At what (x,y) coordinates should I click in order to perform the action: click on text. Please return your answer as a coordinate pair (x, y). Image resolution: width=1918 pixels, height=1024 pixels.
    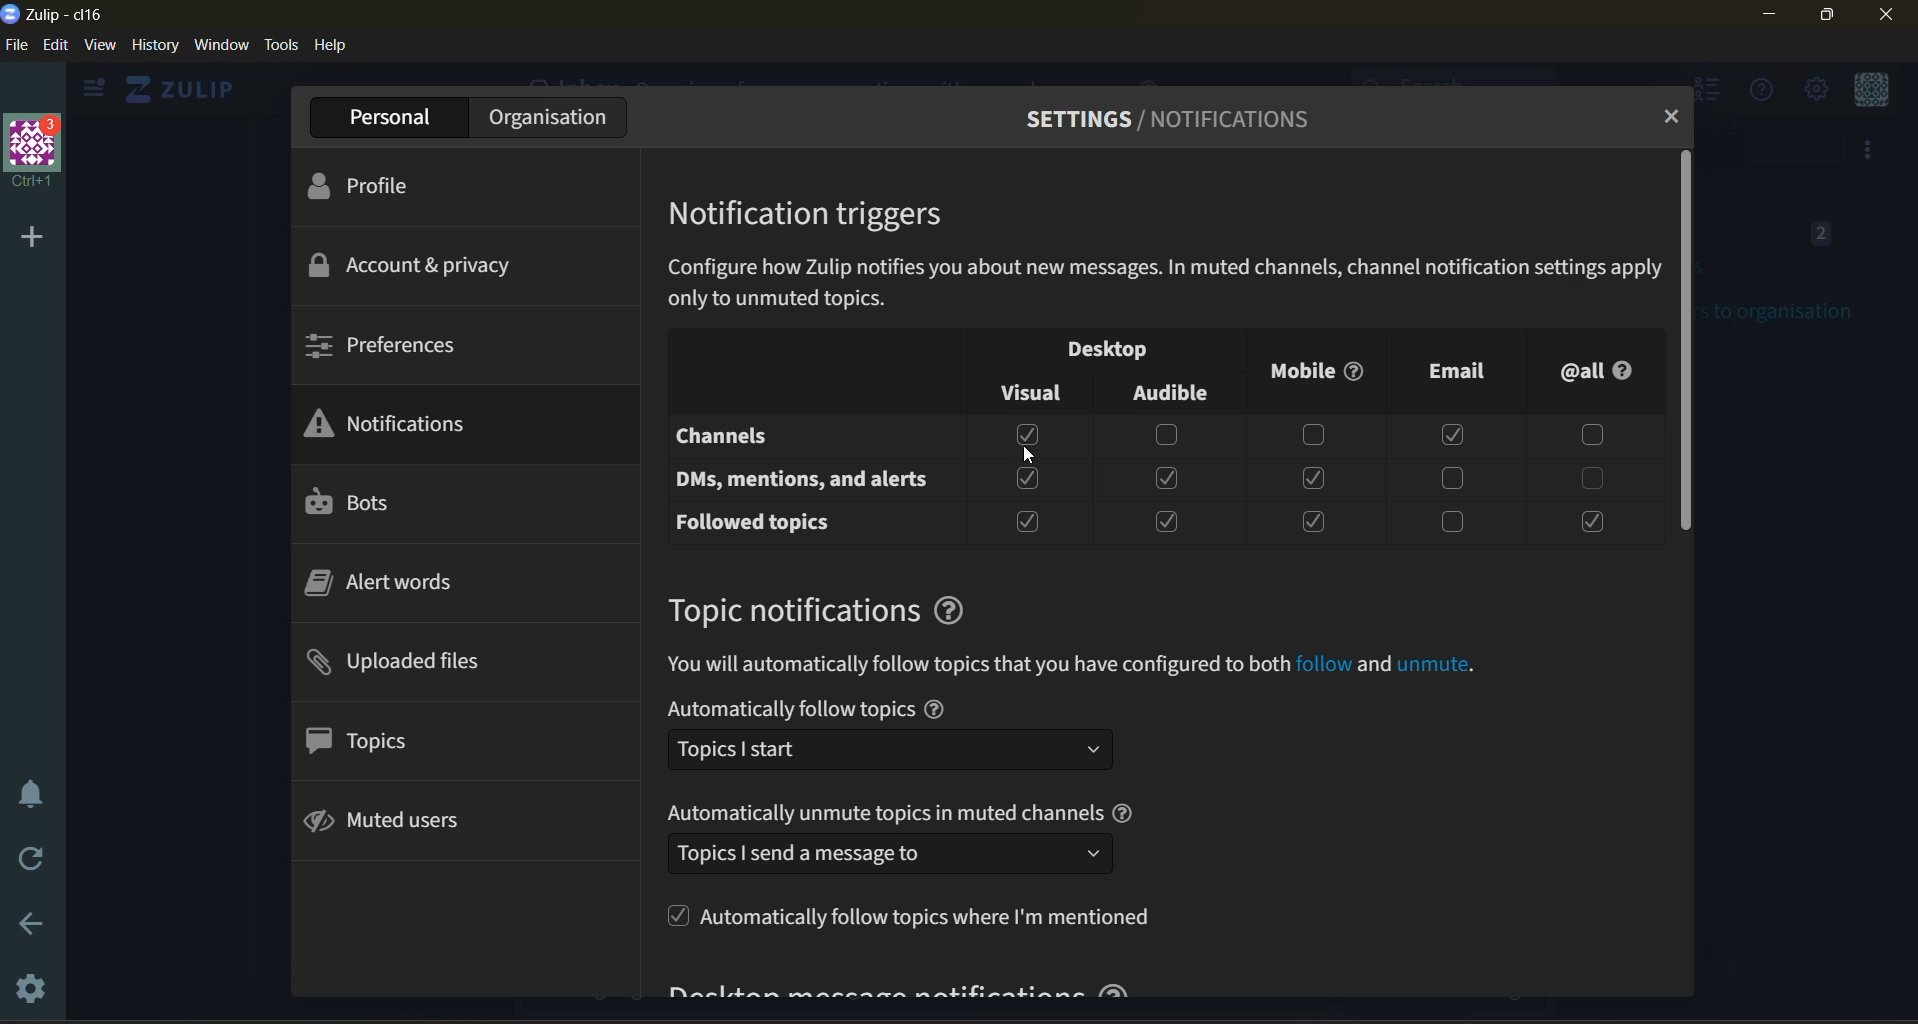
    Looking at the image, I should click on (884, 812).